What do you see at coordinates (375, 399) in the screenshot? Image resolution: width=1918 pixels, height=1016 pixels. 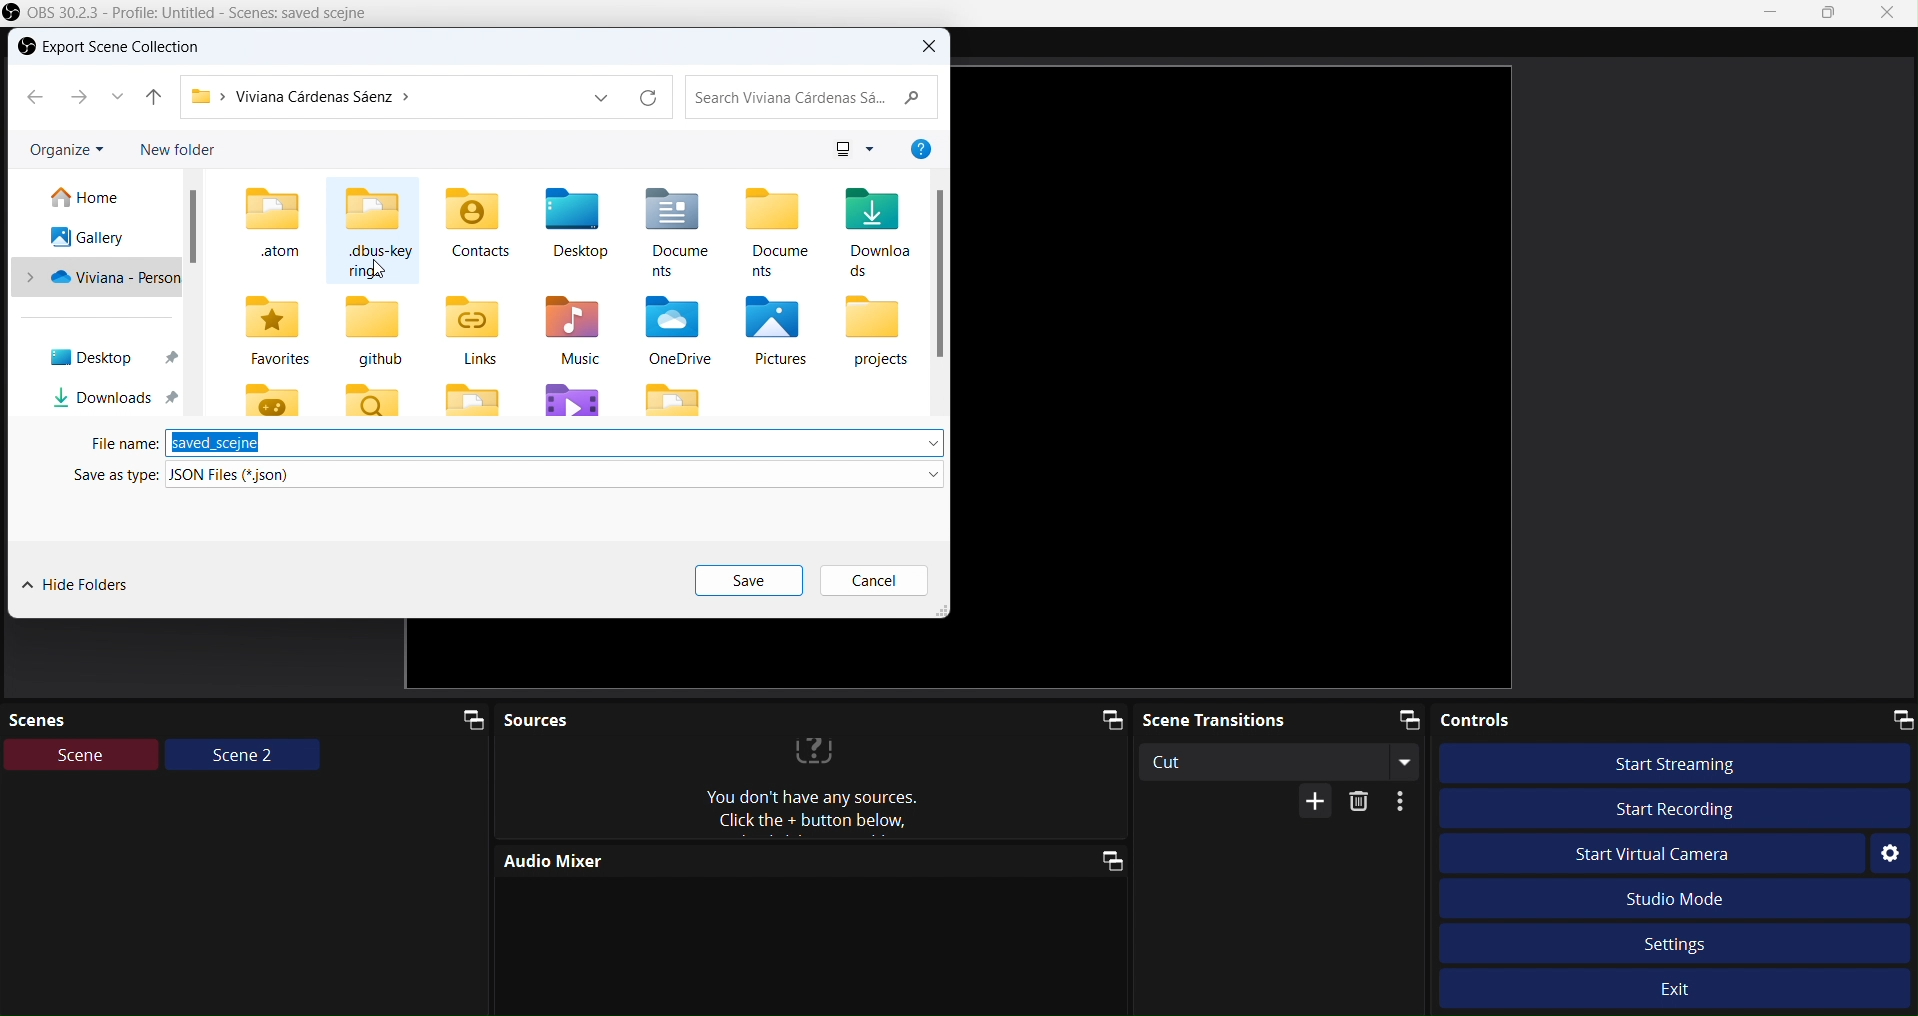 I see `folder` at bounding box center [375, 399].